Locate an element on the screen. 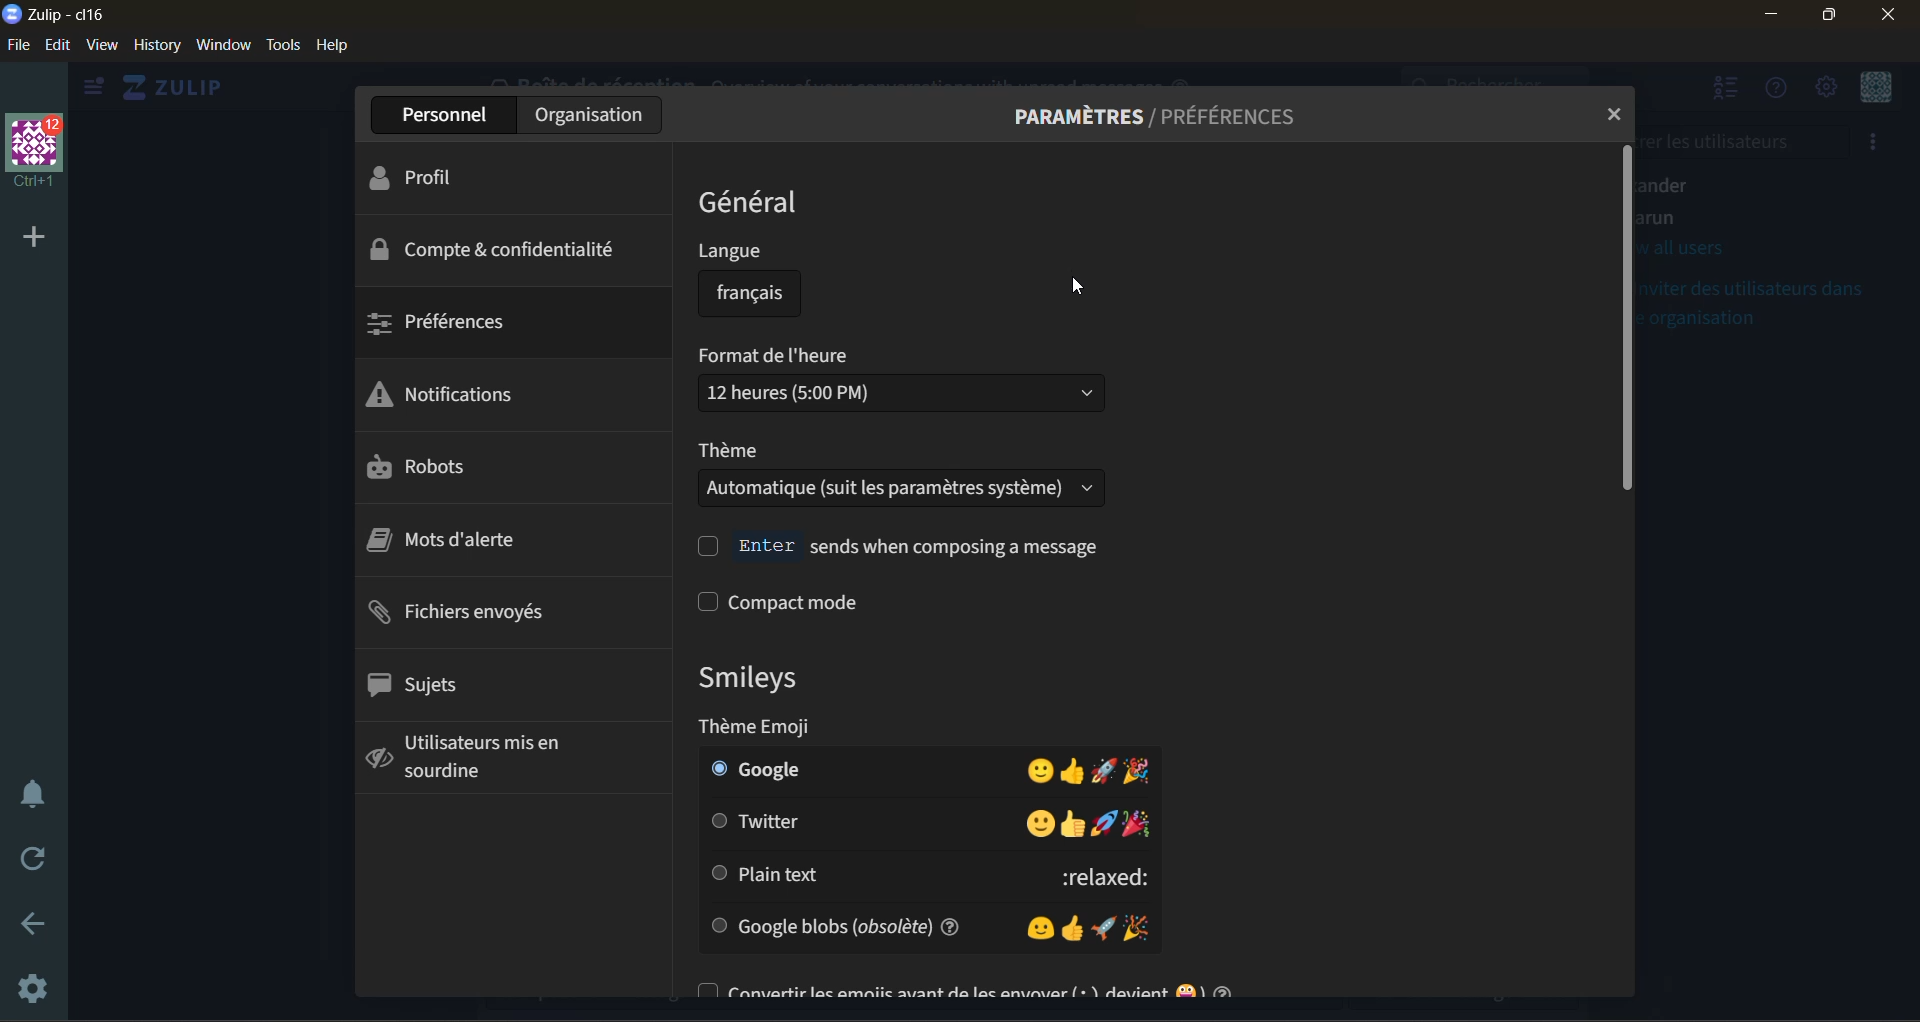 This screenshot has height=1022, width=1920. hide user list is located at coordinates (1728, 92).